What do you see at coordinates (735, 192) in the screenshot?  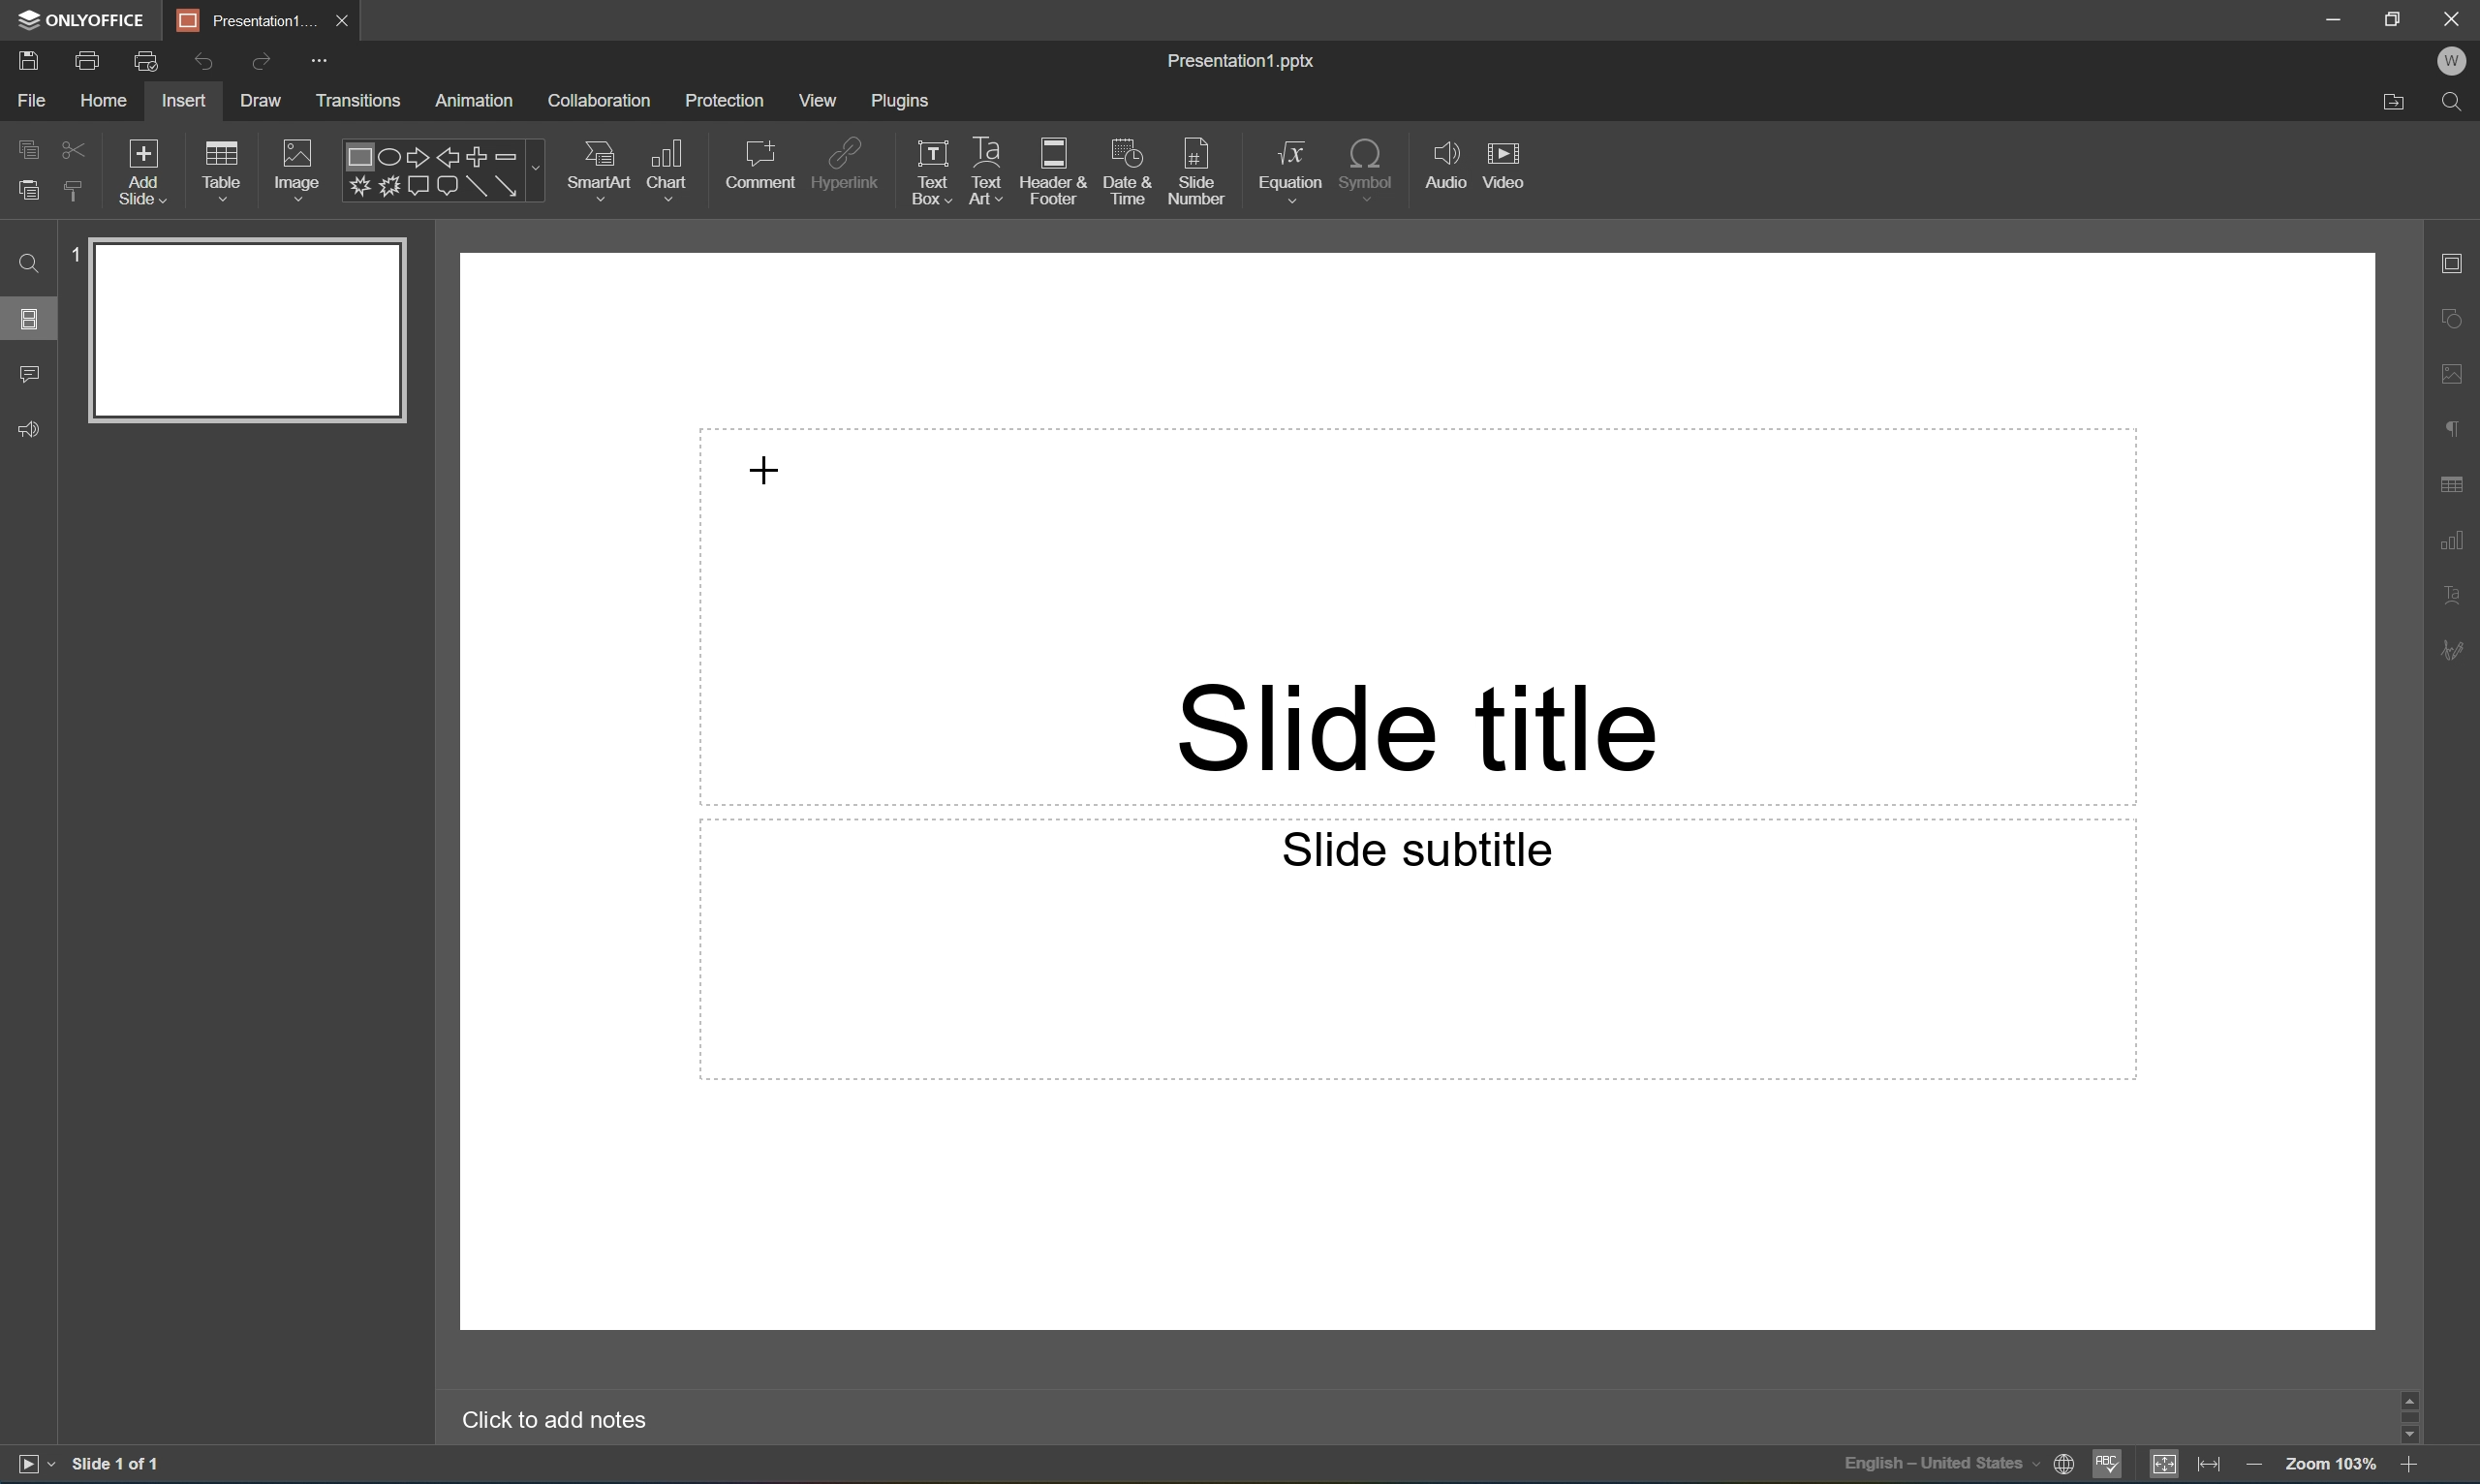 I see `Line spacing` at bounding box center [735, 192].